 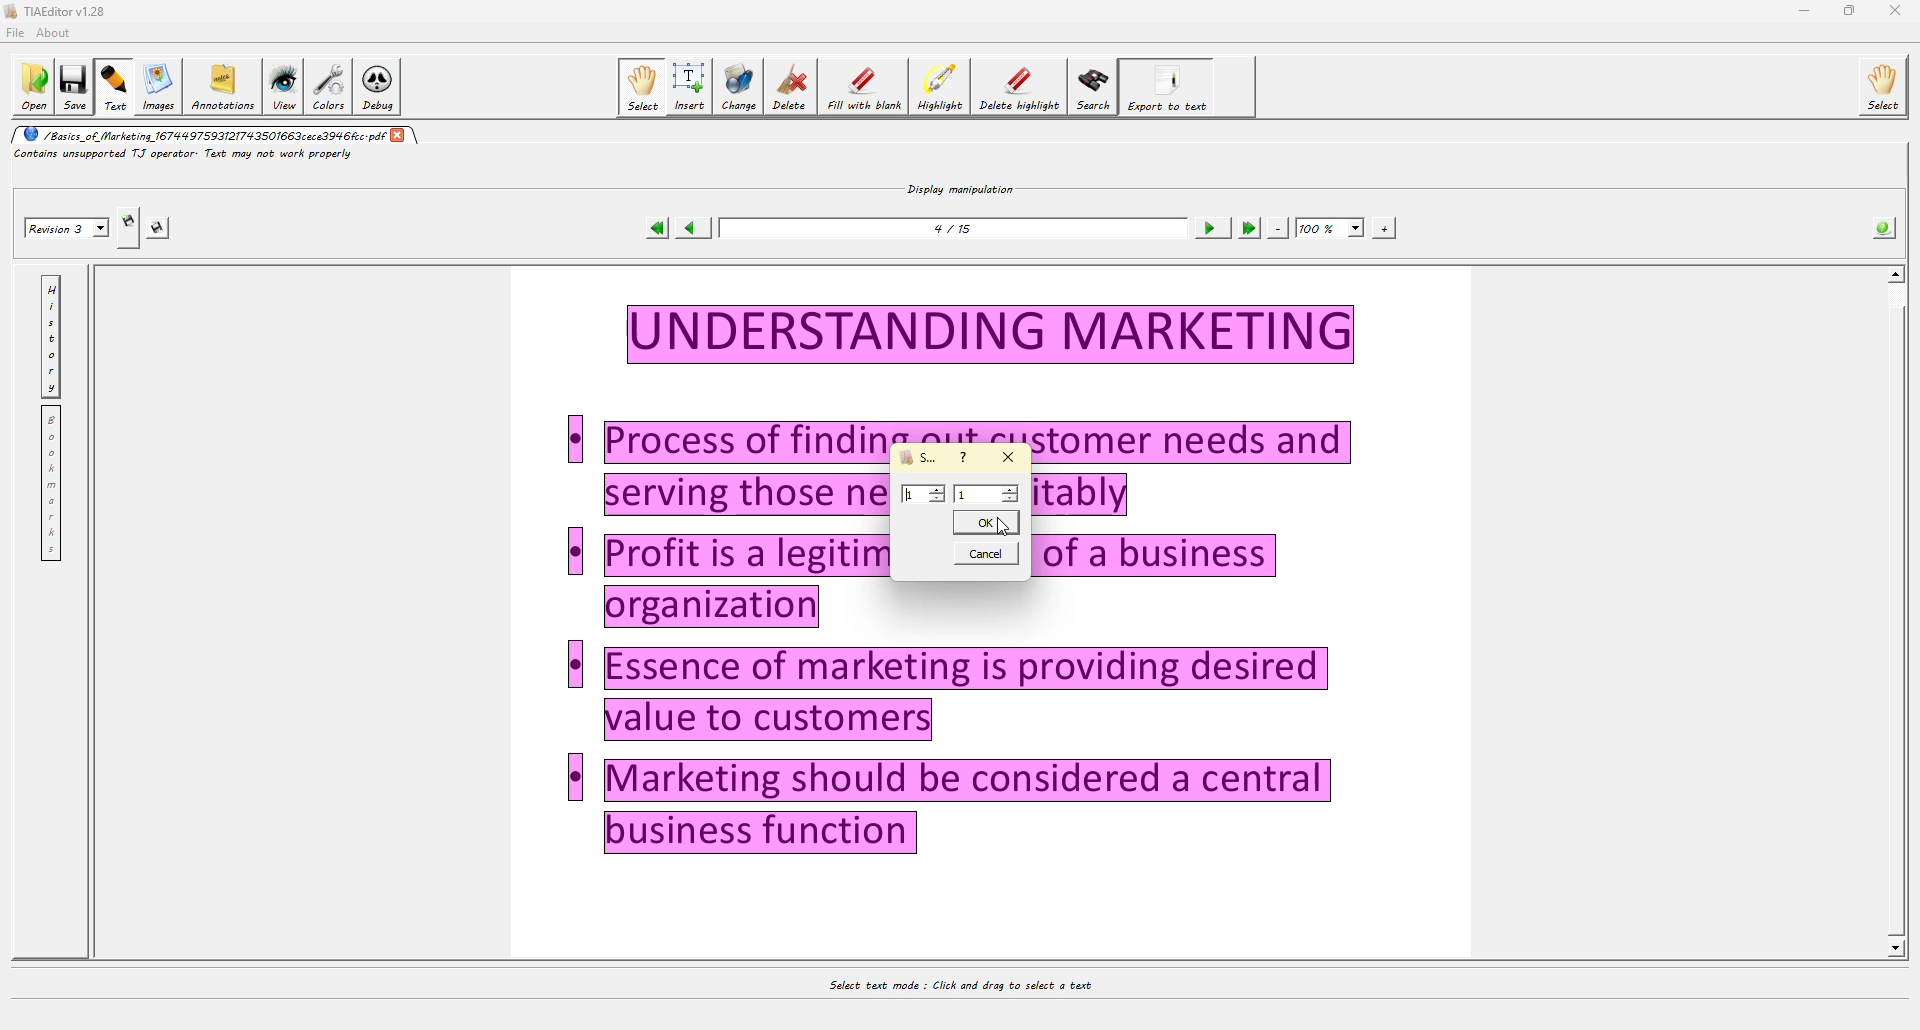 I want to click on info, so click(x=188, y=155).